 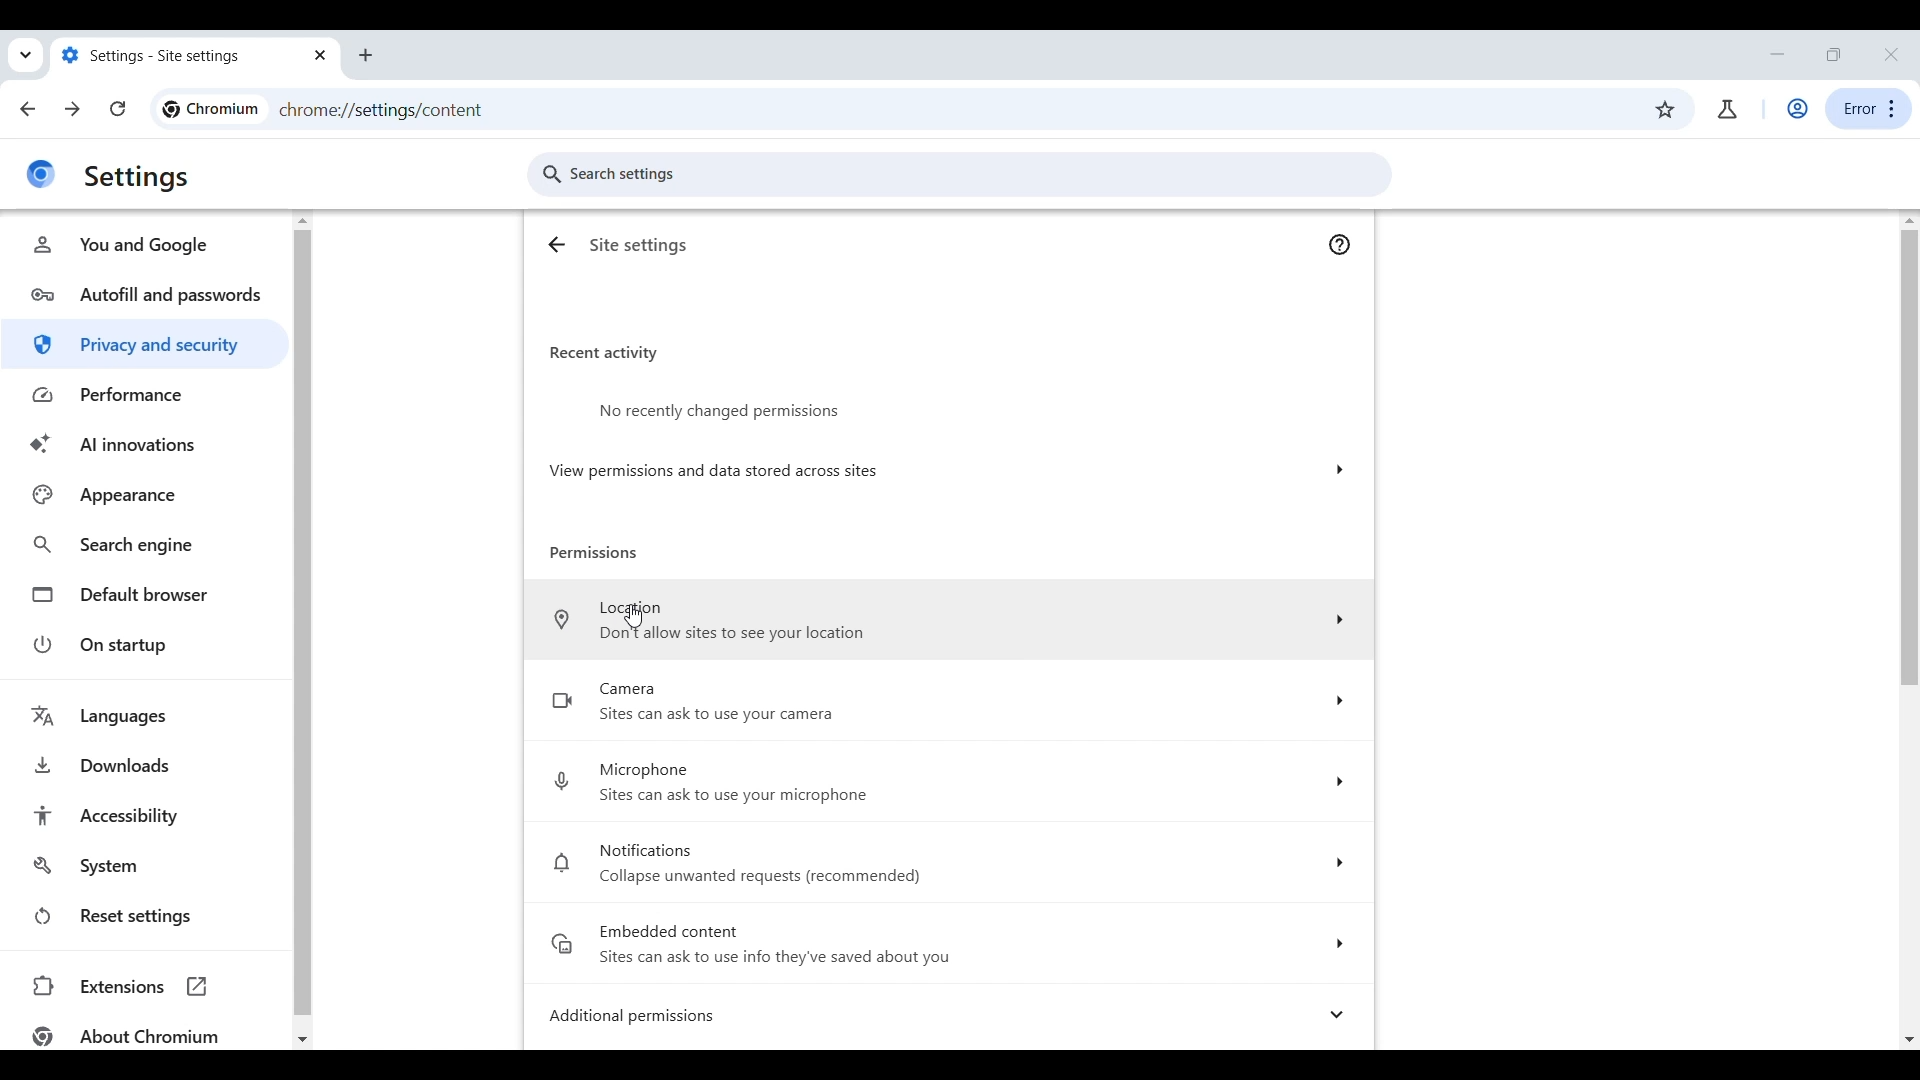 What do you see at coordinates (143, 594) in the screenshot?
I see `Default browser` at bounding box center [143, 594].